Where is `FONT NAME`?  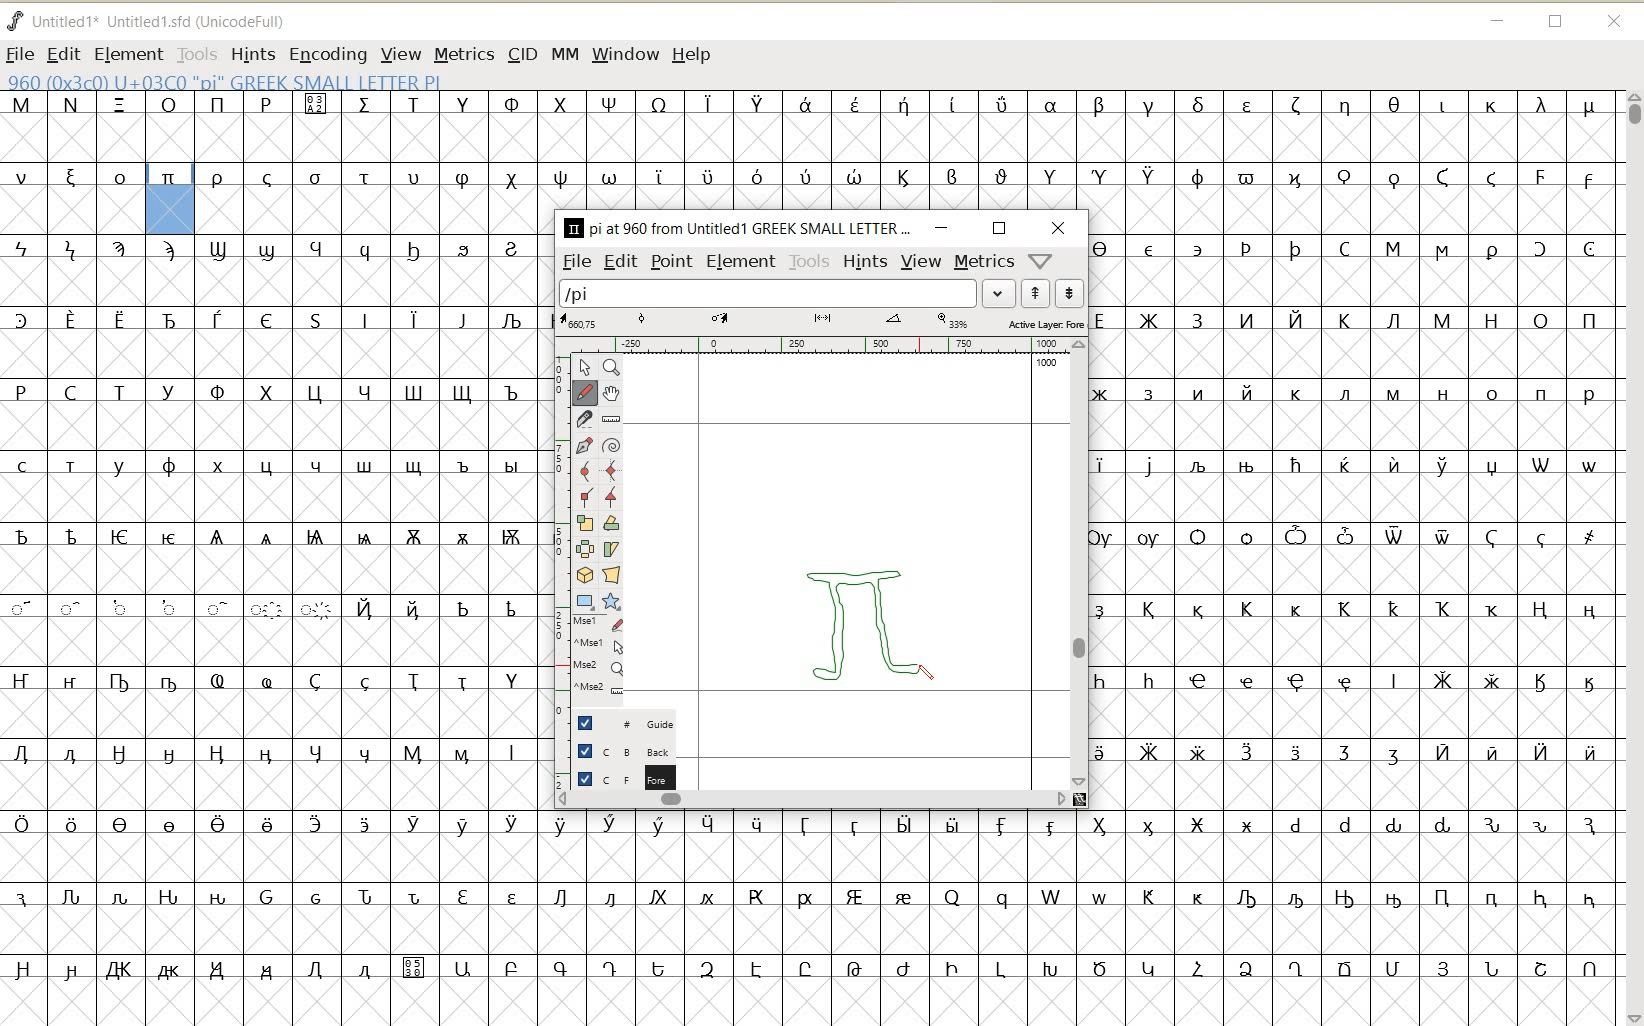 FONT NAME is located at coordinates (150, 21).